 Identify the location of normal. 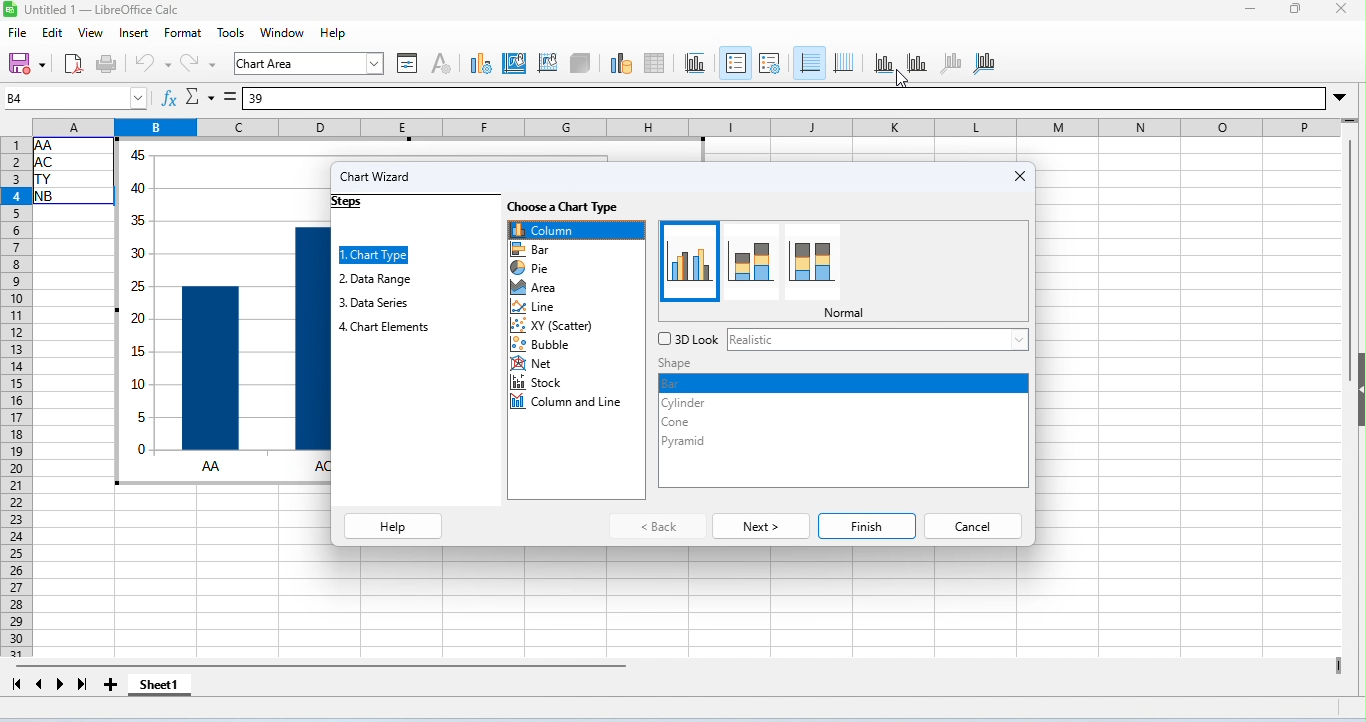
(845, 313).